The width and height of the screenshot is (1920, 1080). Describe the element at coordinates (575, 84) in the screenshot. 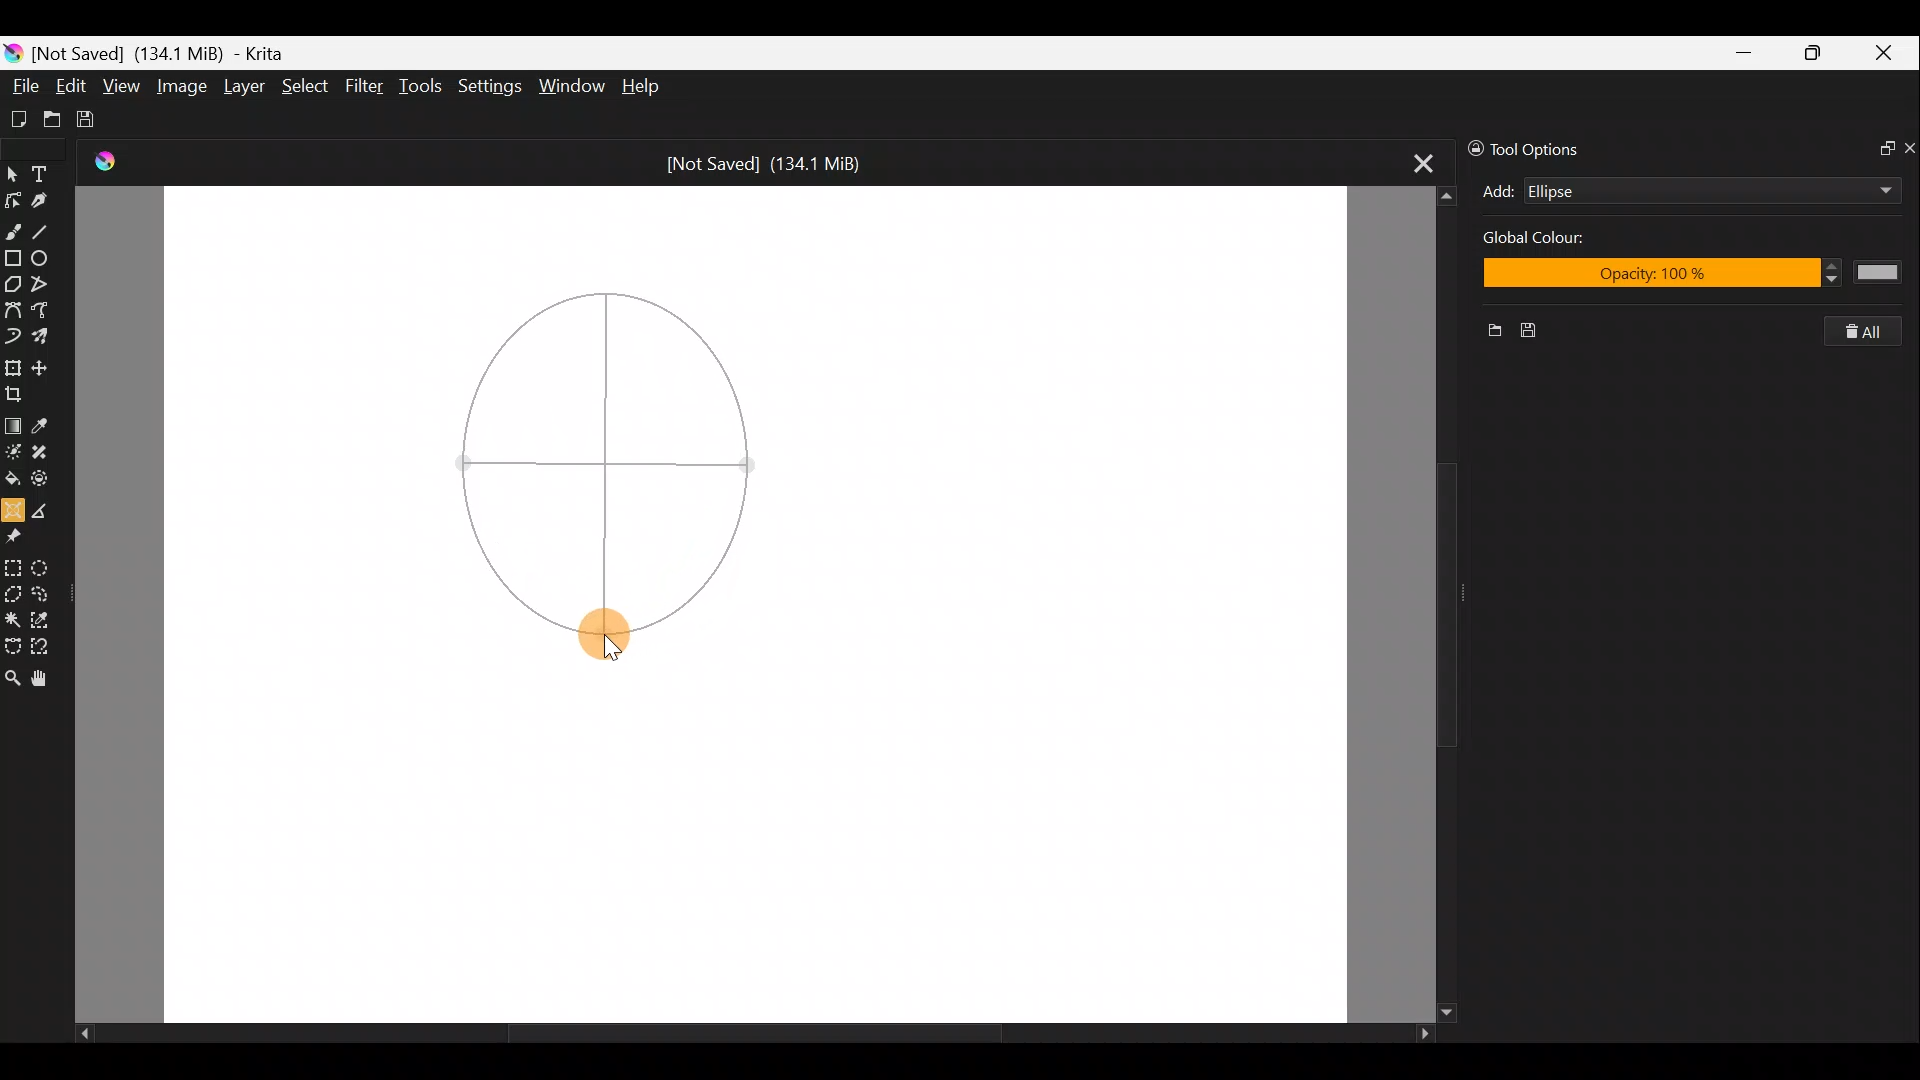

I see `Window` at that location.